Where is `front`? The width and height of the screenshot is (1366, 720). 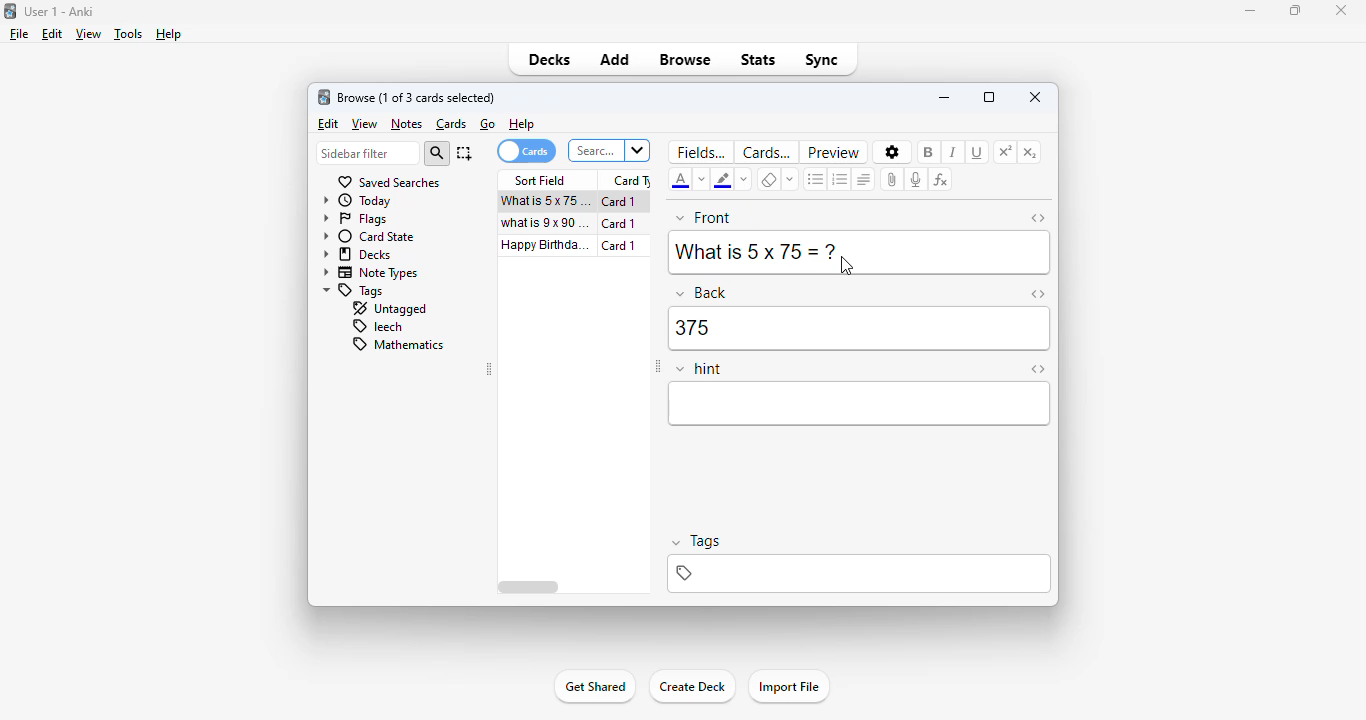
front is located at coordinates (703, 218).